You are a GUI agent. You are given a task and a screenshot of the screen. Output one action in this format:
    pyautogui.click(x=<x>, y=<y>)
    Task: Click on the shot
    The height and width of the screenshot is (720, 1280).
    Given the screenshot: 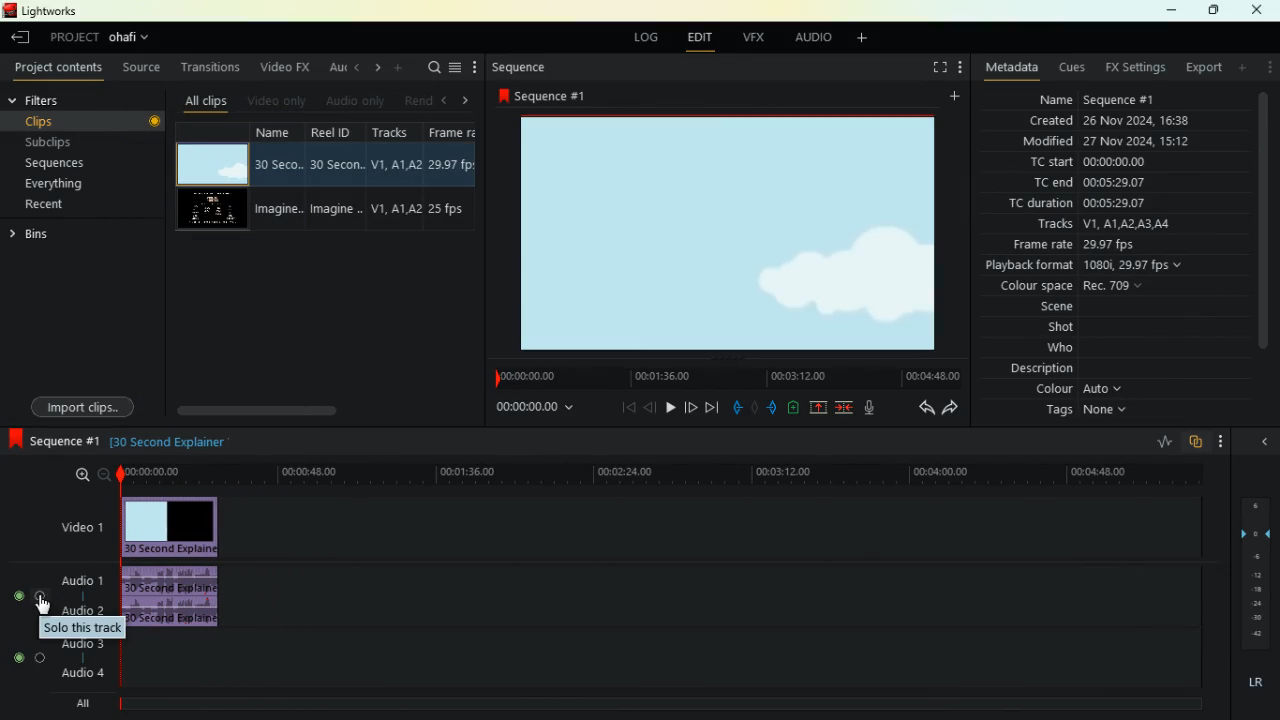 What is the action you would take?
    pyautogui.click(x=1066, y=328)
    